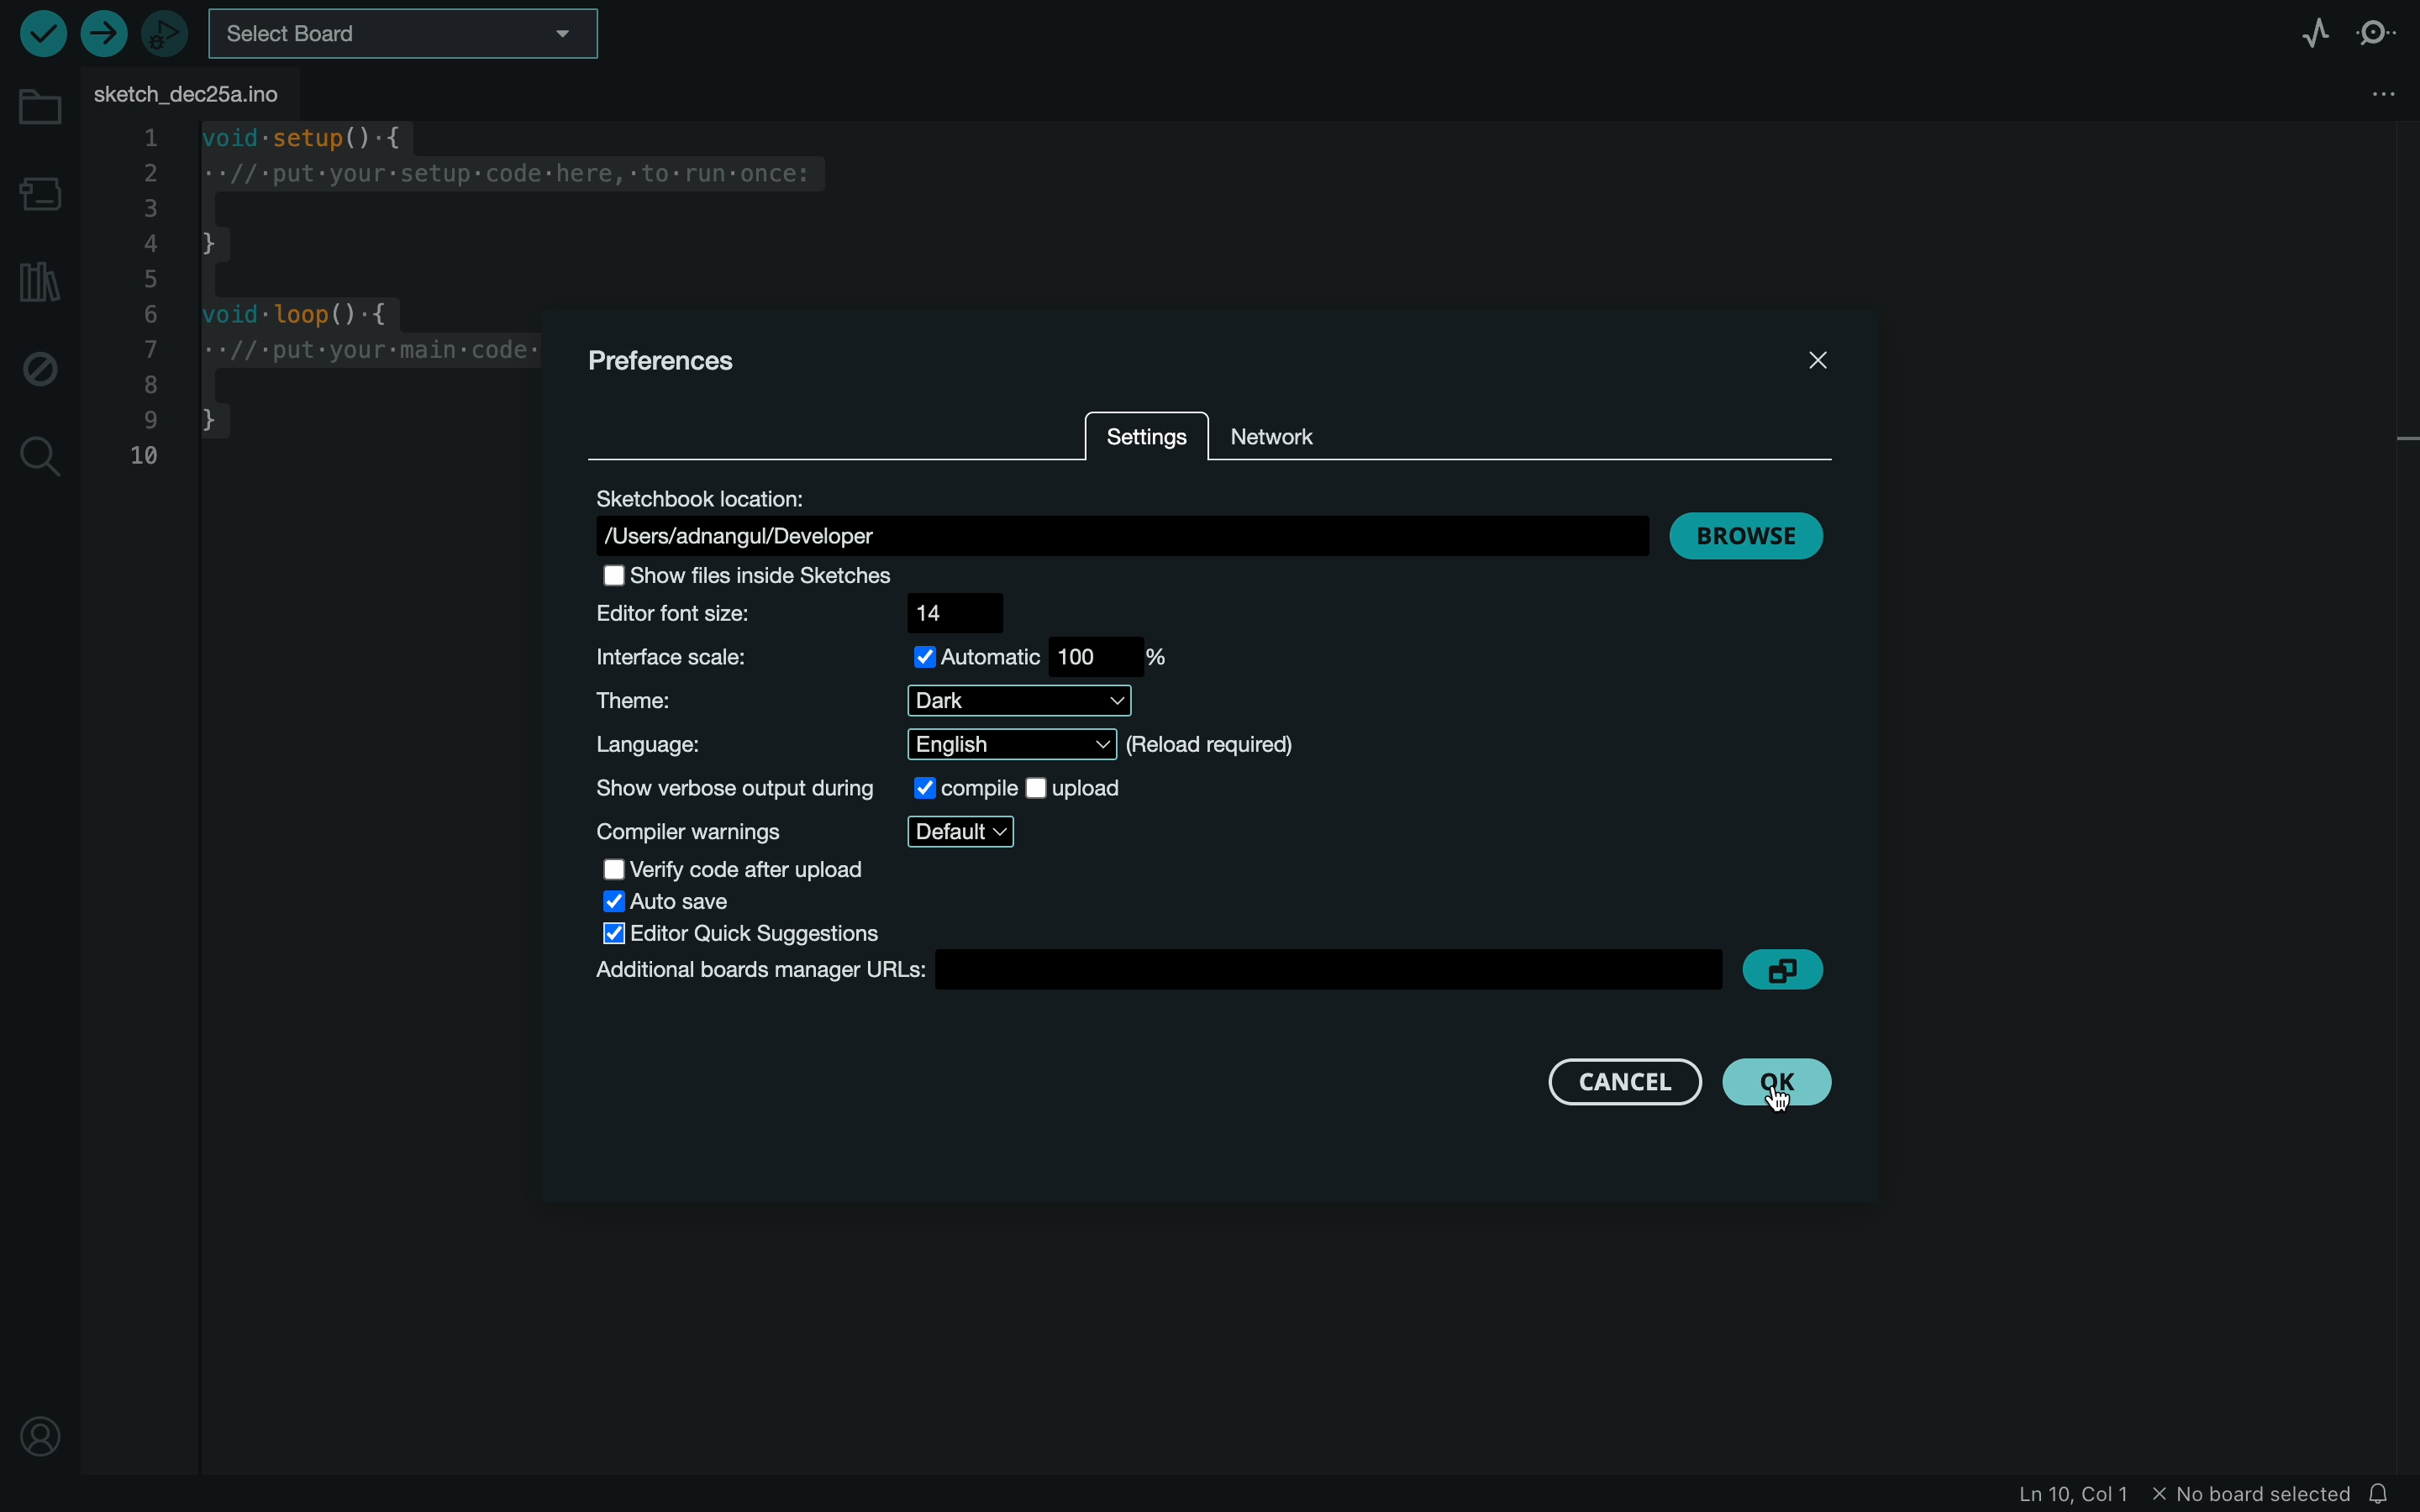 Image resolution: width=2420 pixels, height=1512 pixels. Describe the element at coordinates (739, 868) in the screenshot. I see `verify  code` at that location.